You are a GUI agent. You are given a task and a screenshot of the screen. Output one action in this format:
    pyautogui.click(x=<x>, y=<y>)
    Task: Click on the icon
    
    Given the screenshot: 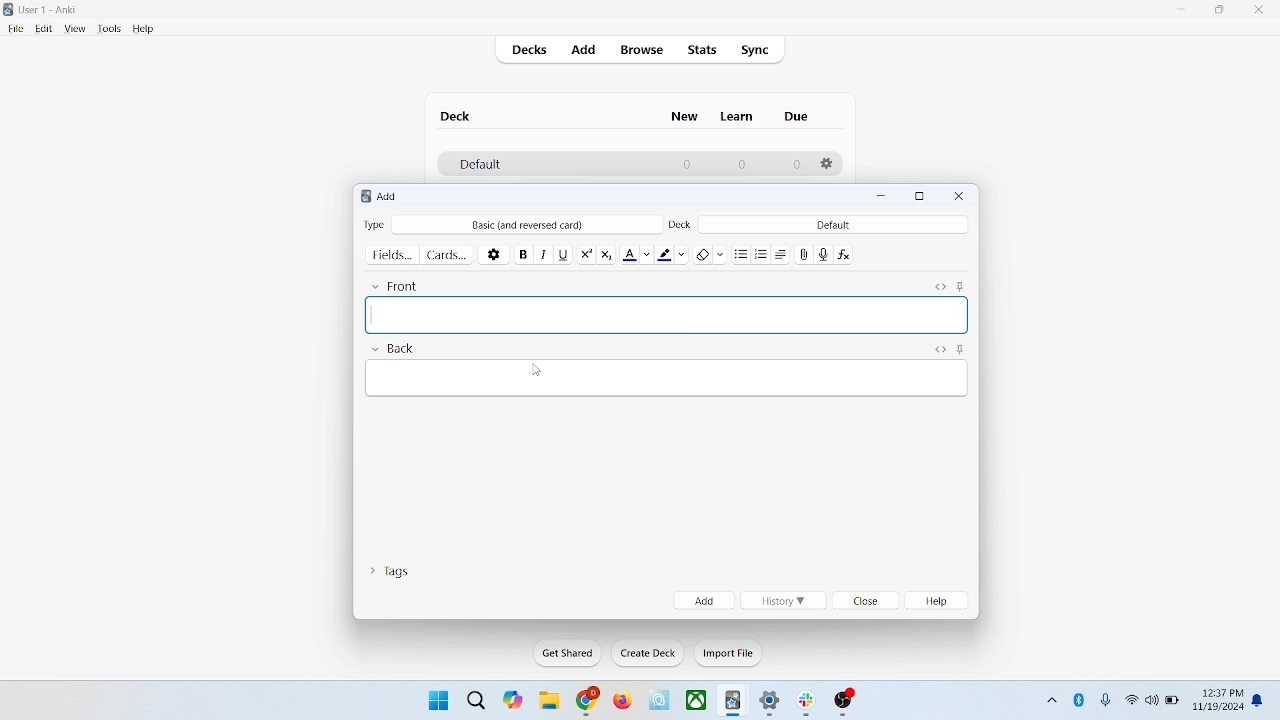 What is the action you would take?
    pyautogui.click(x=810, y=704)
    